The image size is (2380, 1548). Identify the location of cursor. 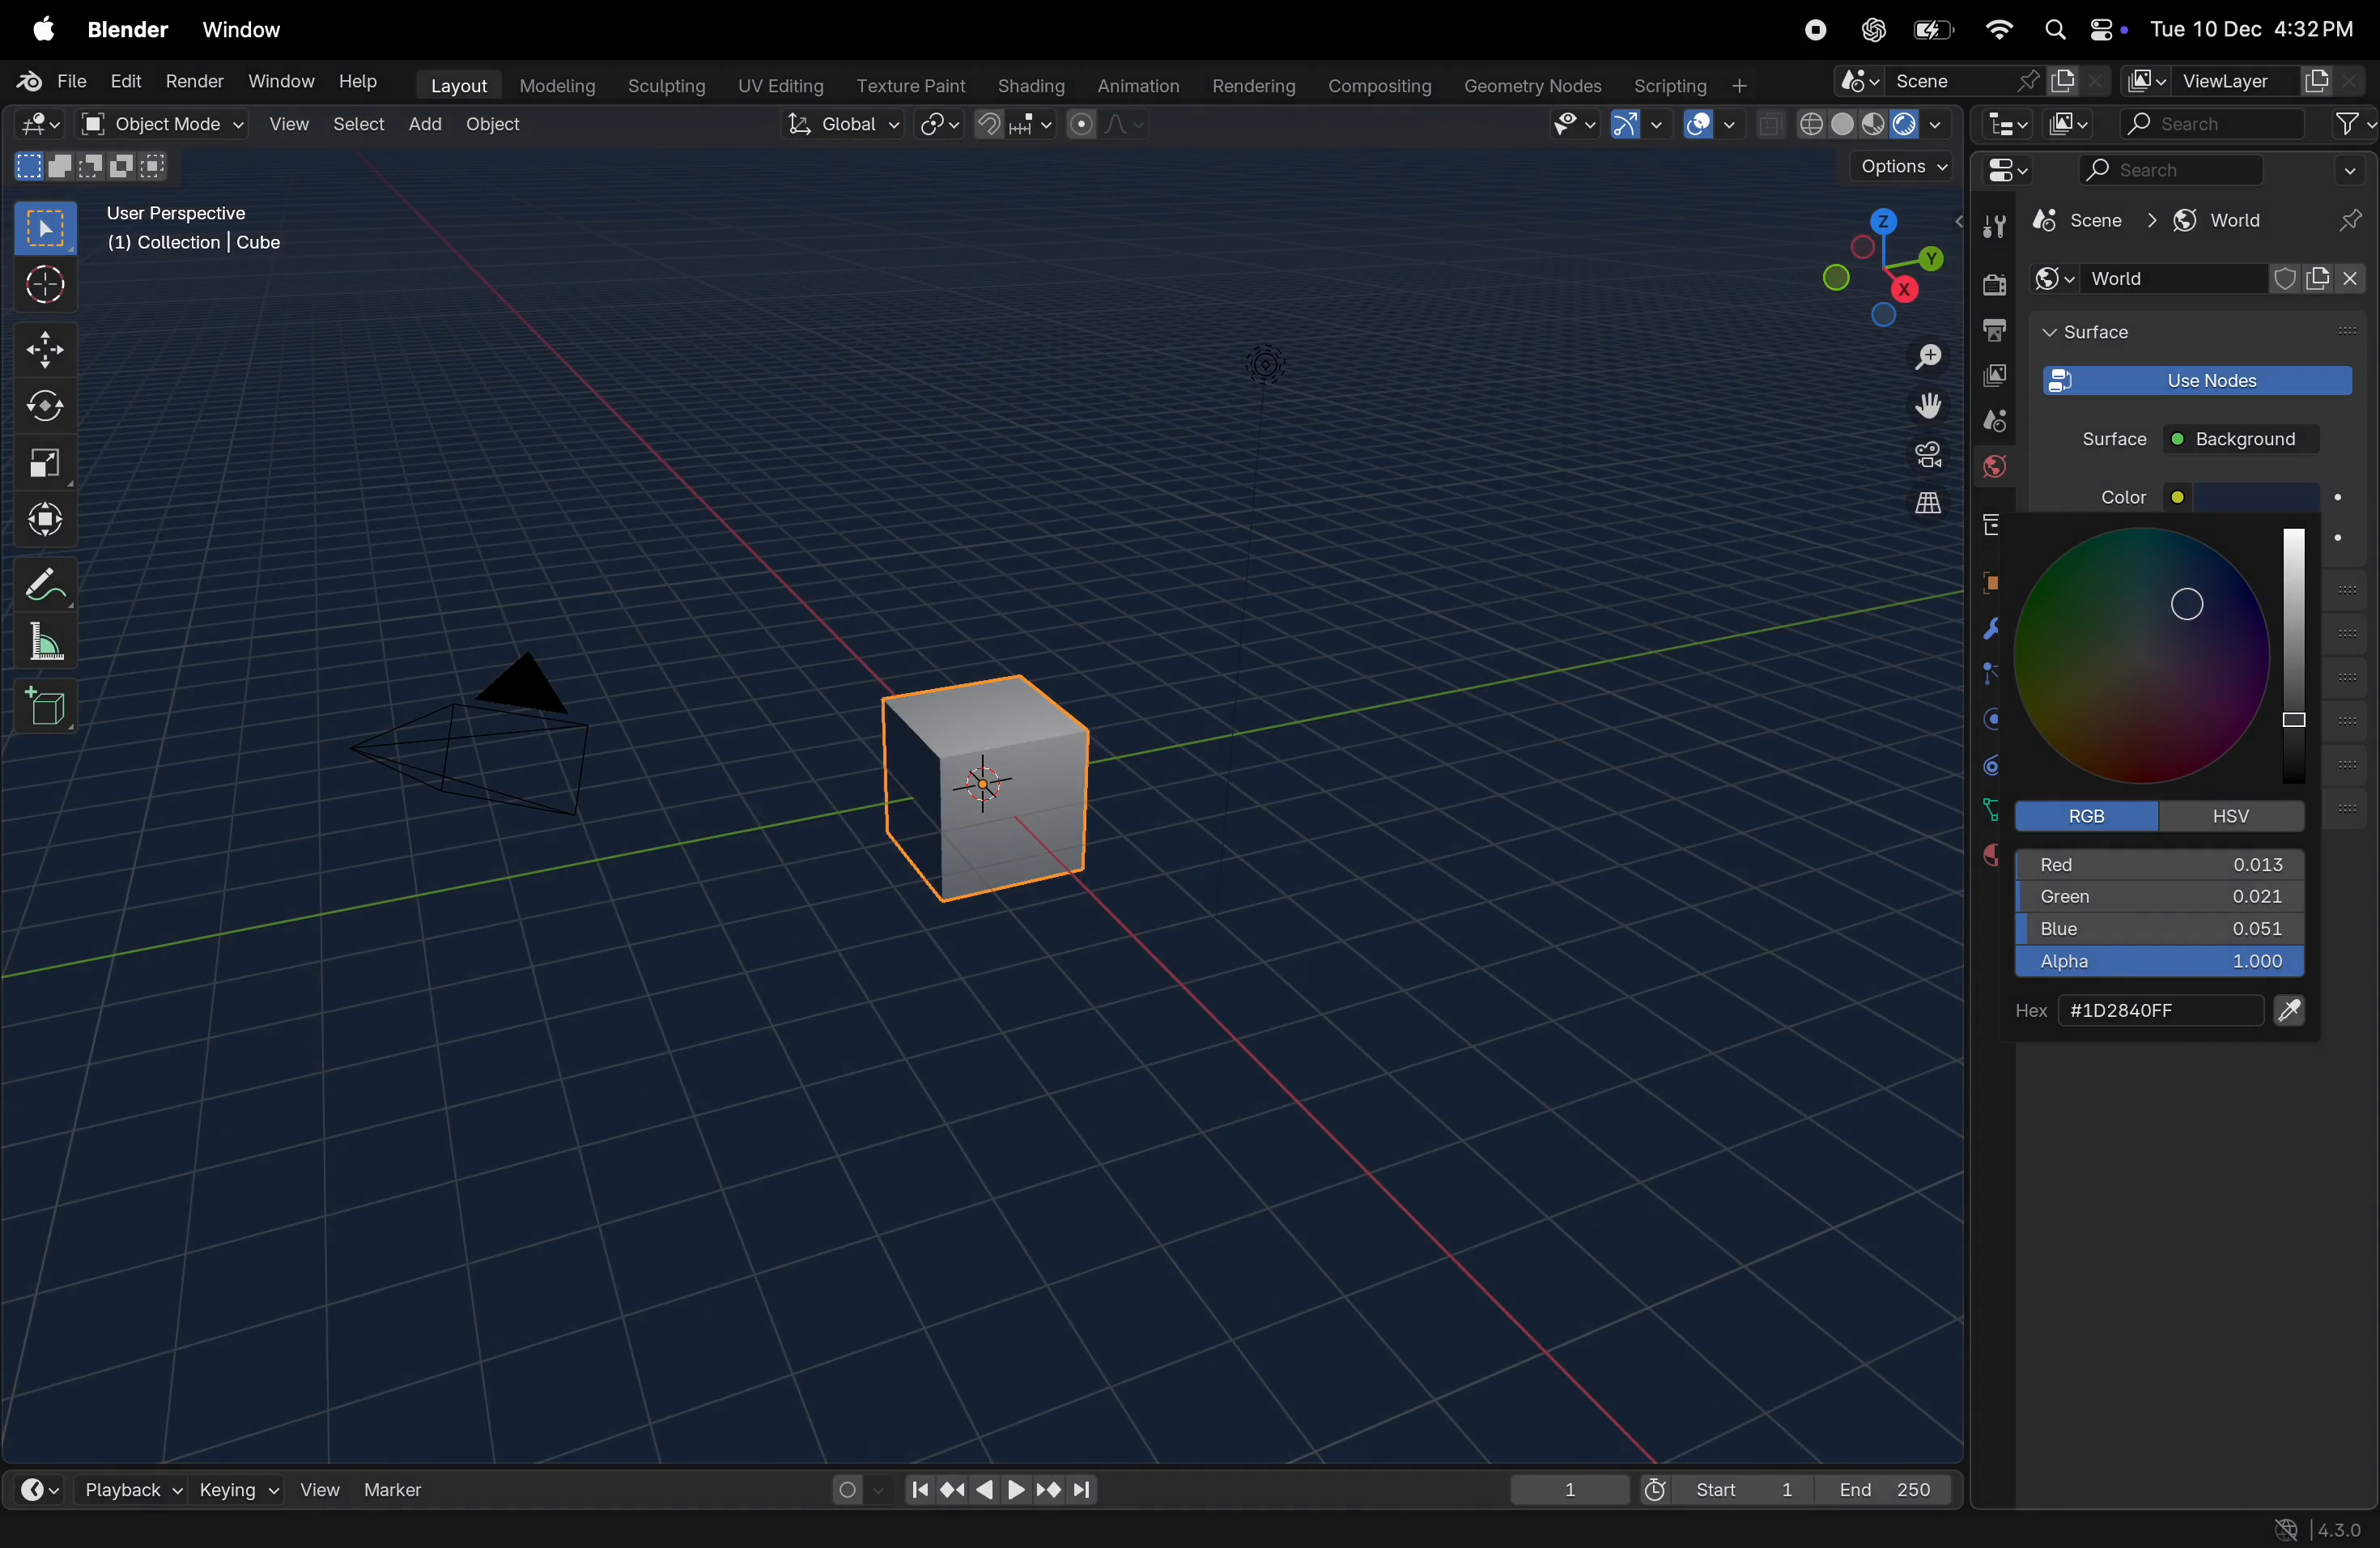
(2195, 606).